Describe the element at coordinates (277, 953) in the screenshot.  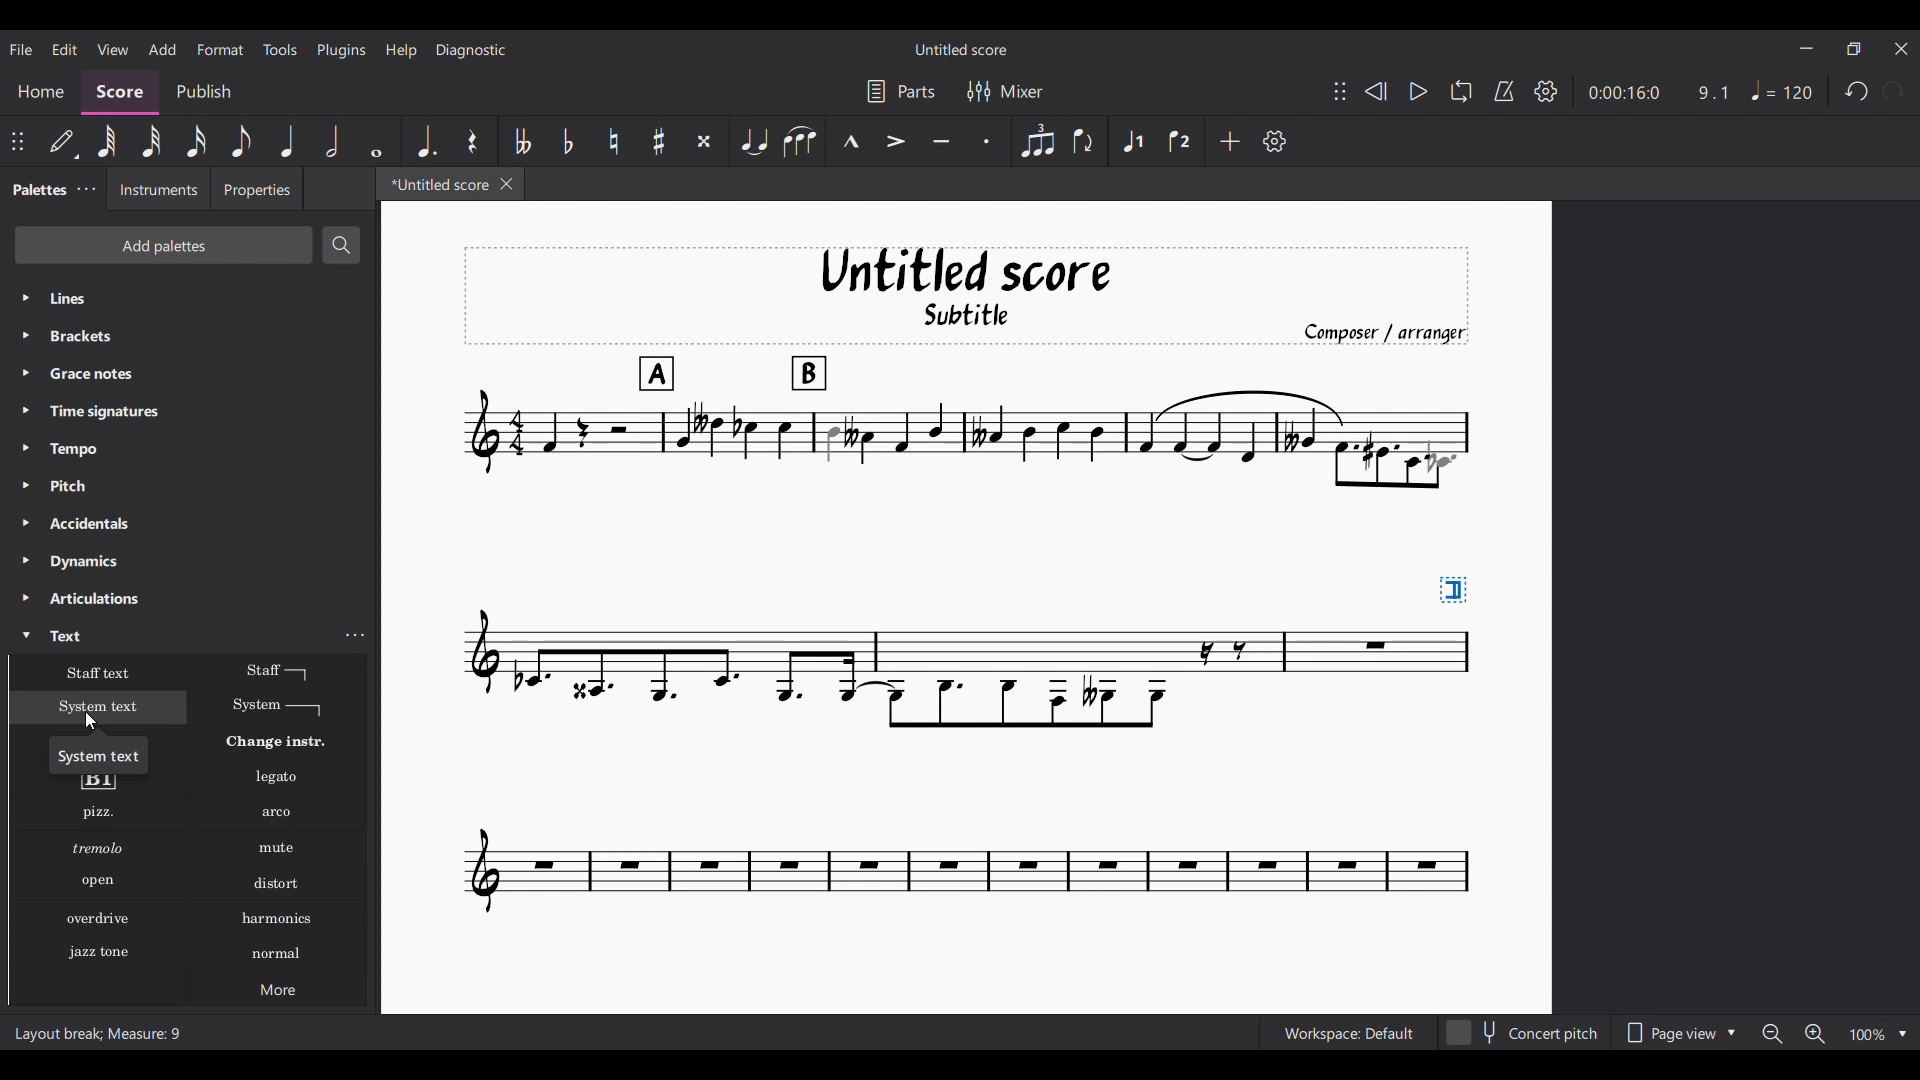
I see `Normal` at that location.